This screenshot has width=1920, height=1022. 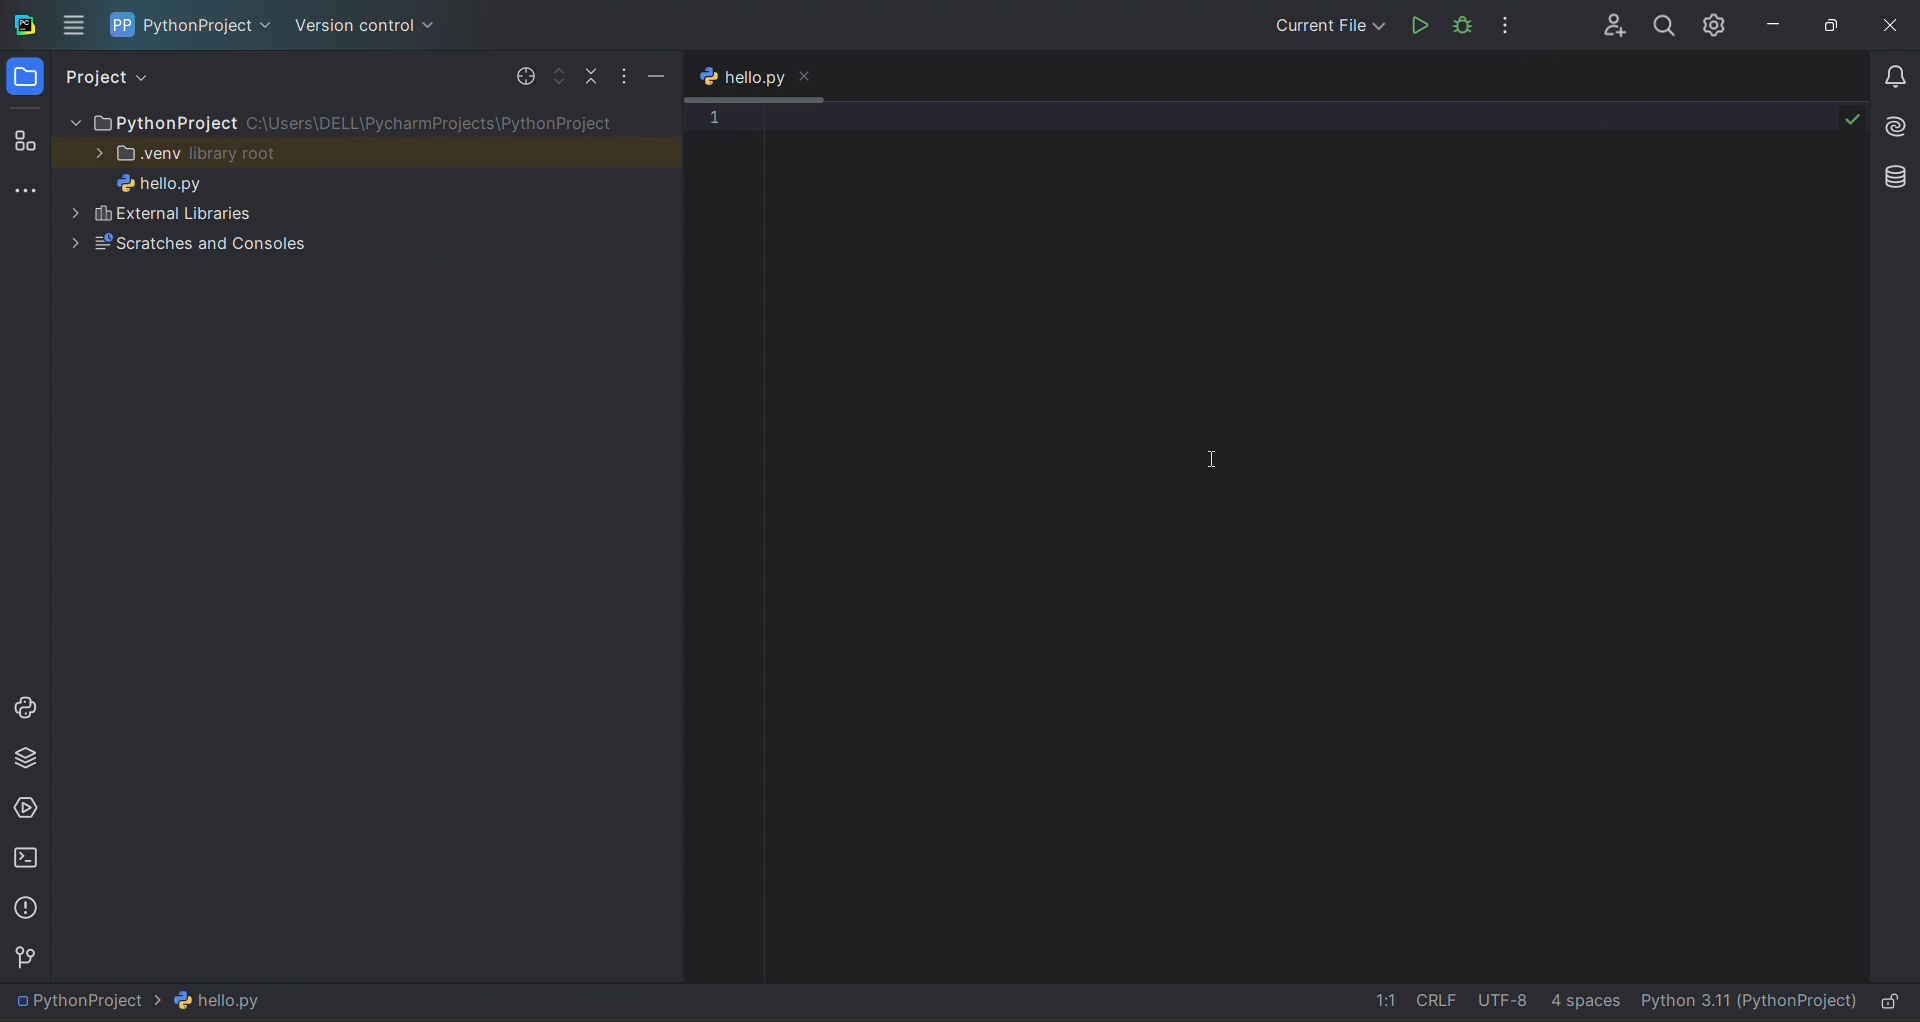 What do you see at coordinates (175, 212) in the screenshot?
I see `External Libaries` at bounding box center [175, 212].